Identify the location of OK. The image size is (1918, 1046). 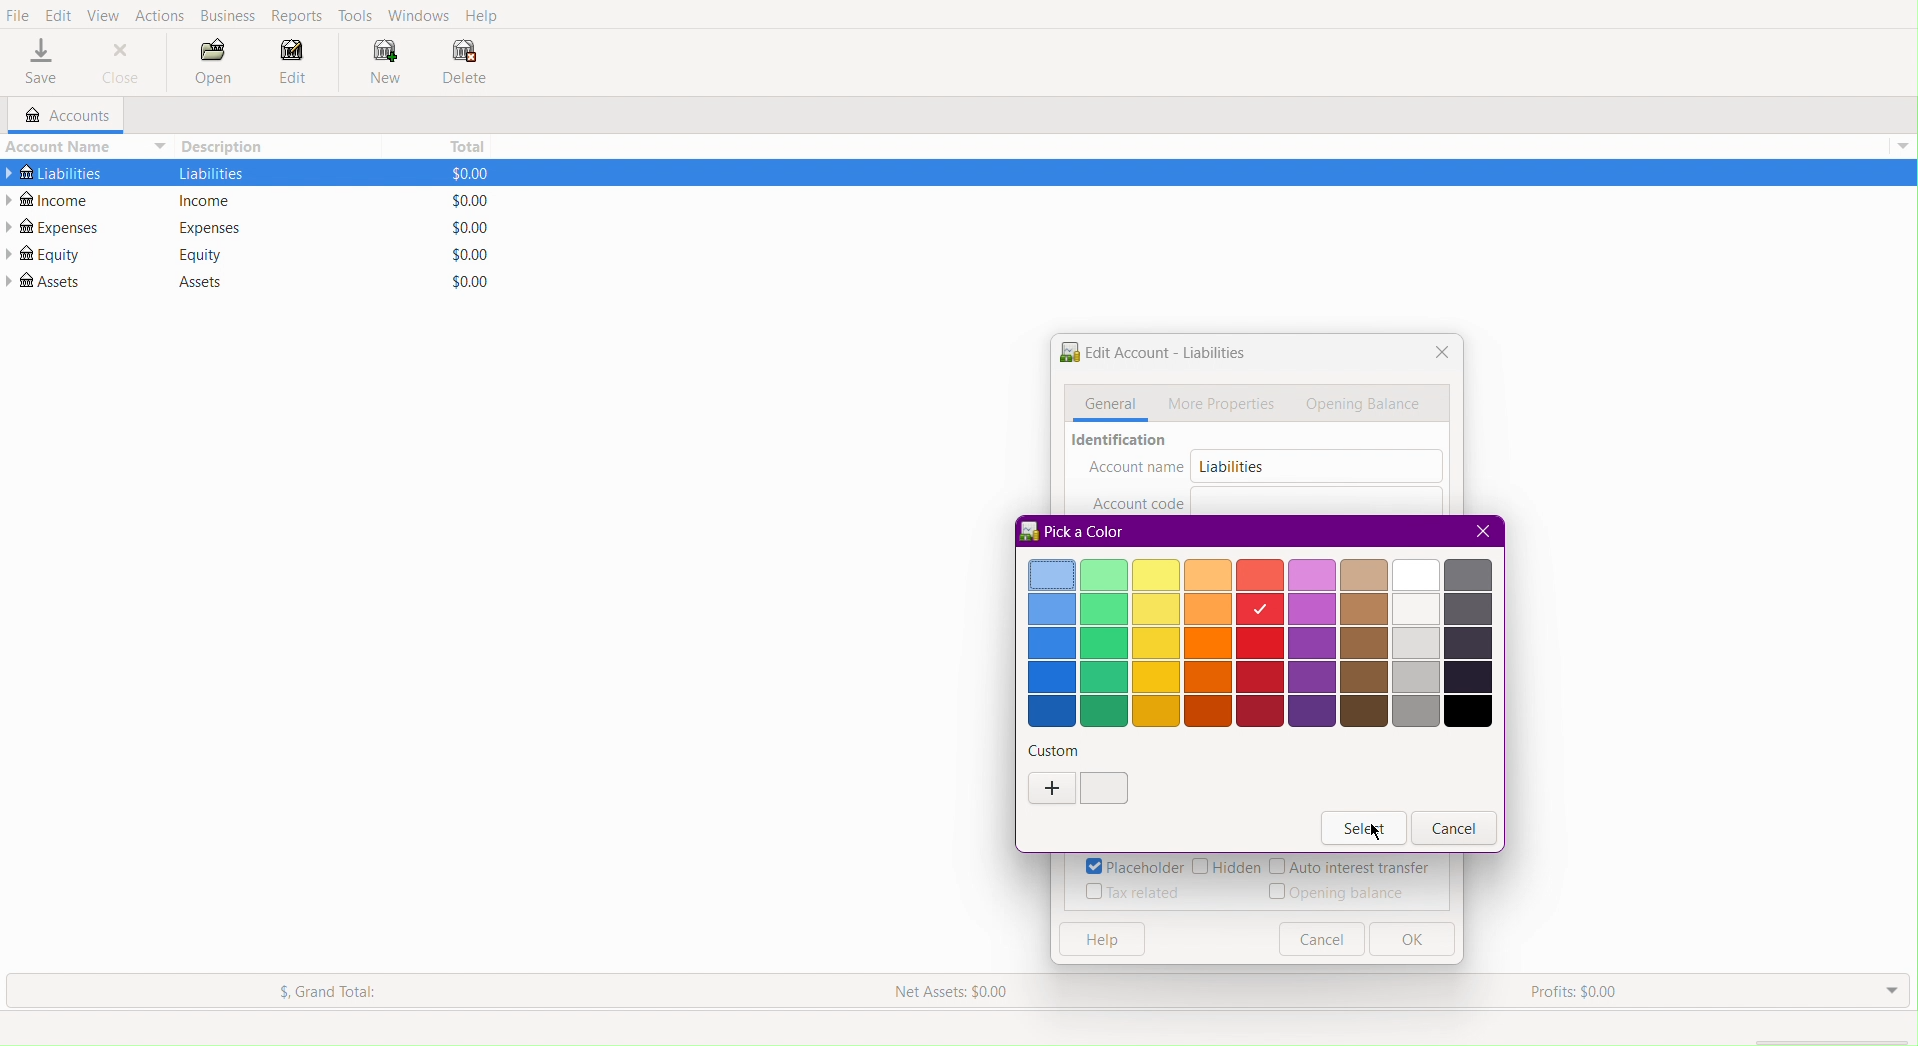
(1411, 940).